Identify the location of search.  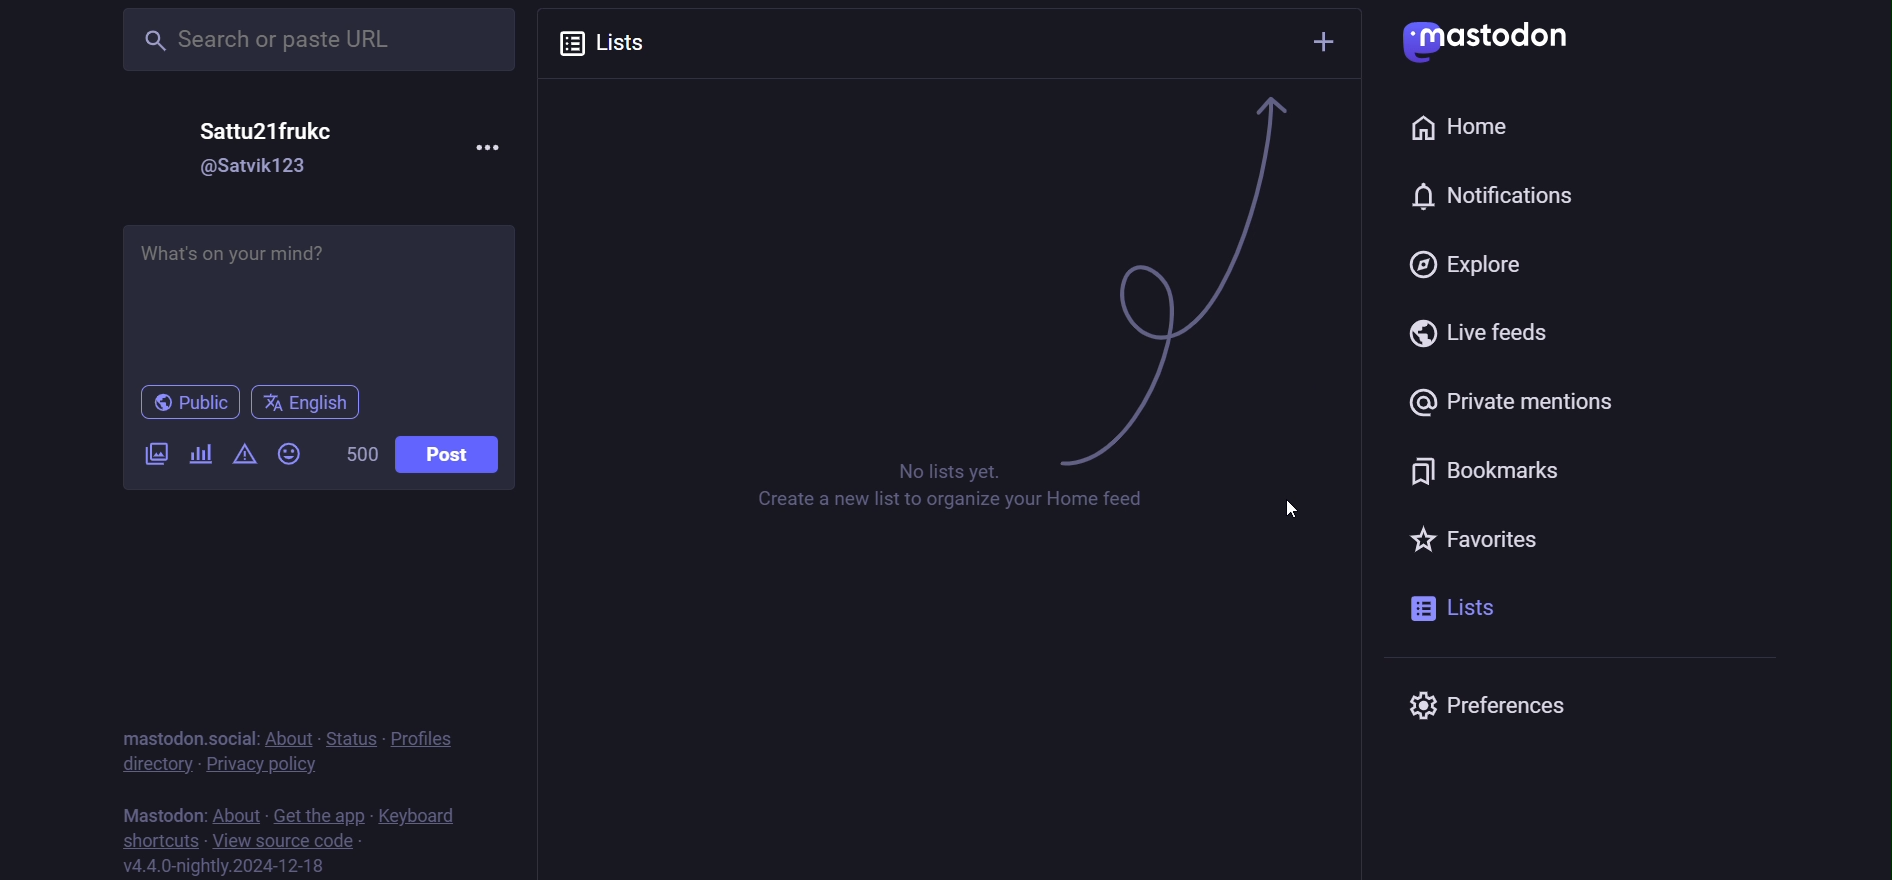
(299, 40).